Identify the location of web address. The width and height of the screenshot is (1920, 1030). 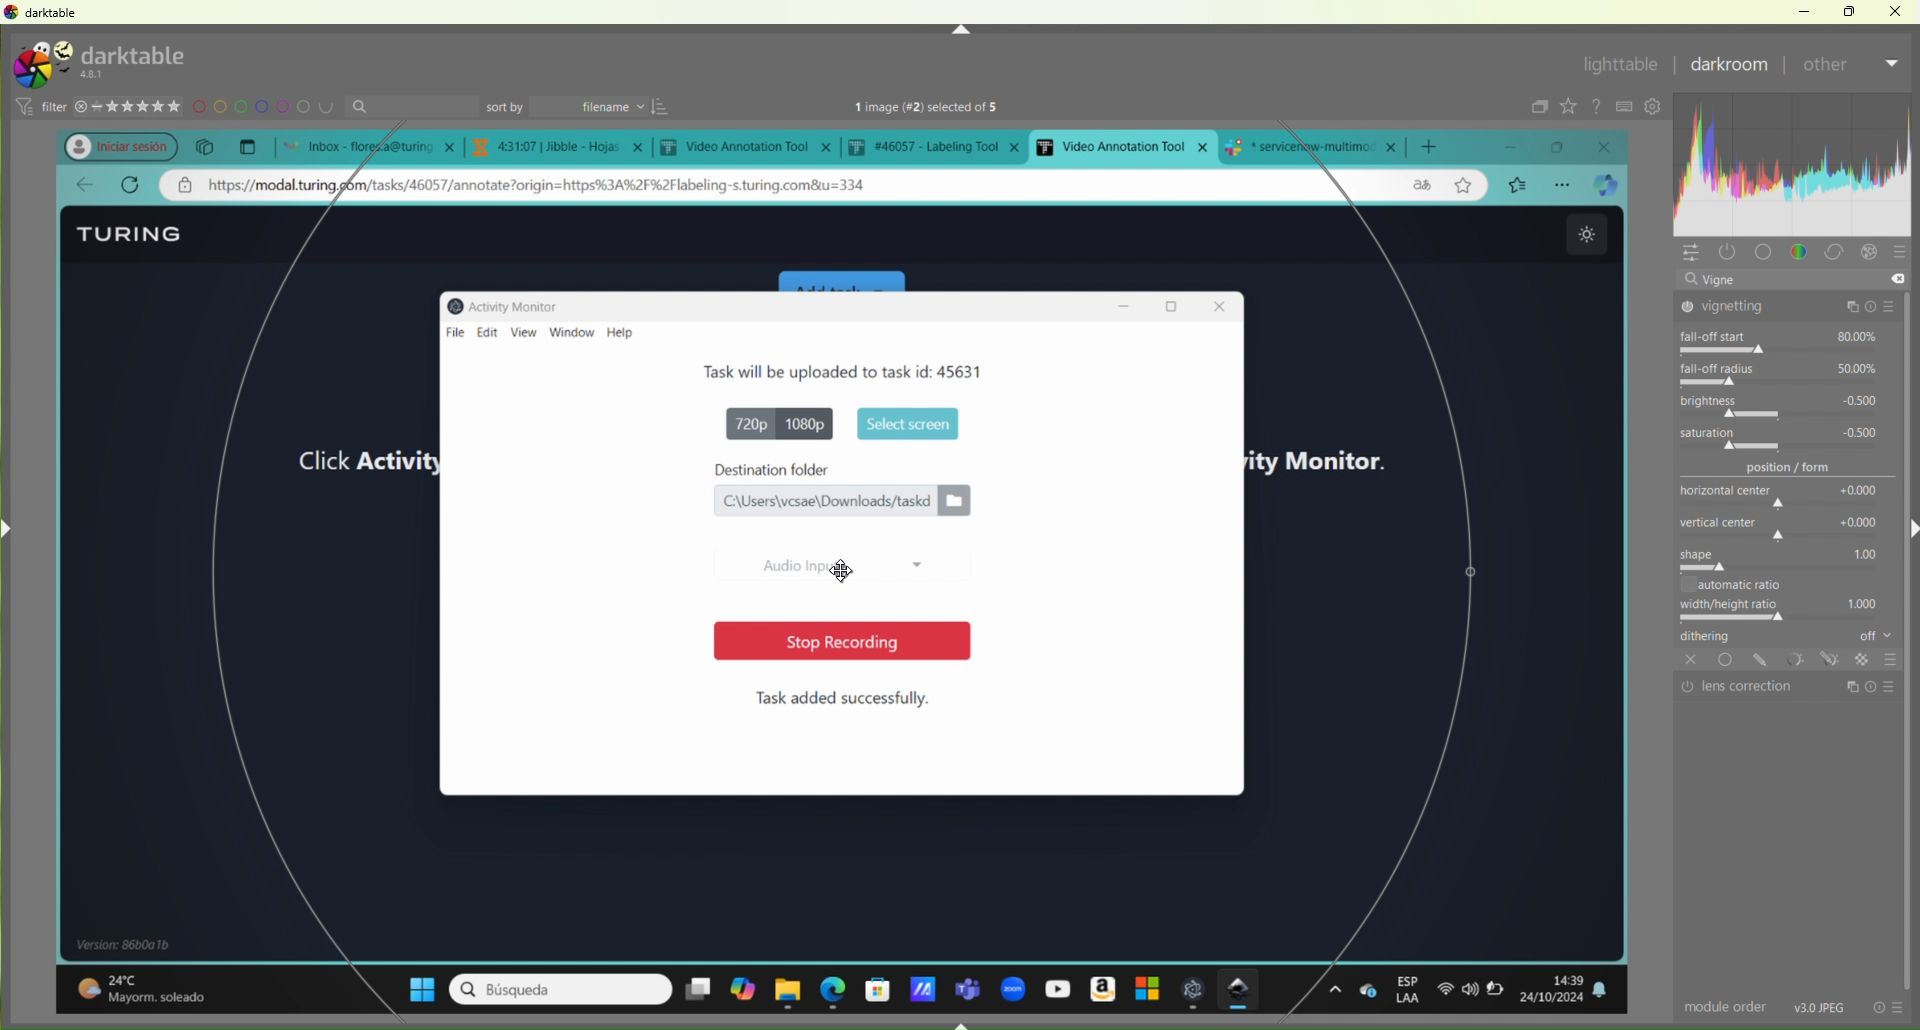
(562, 186).